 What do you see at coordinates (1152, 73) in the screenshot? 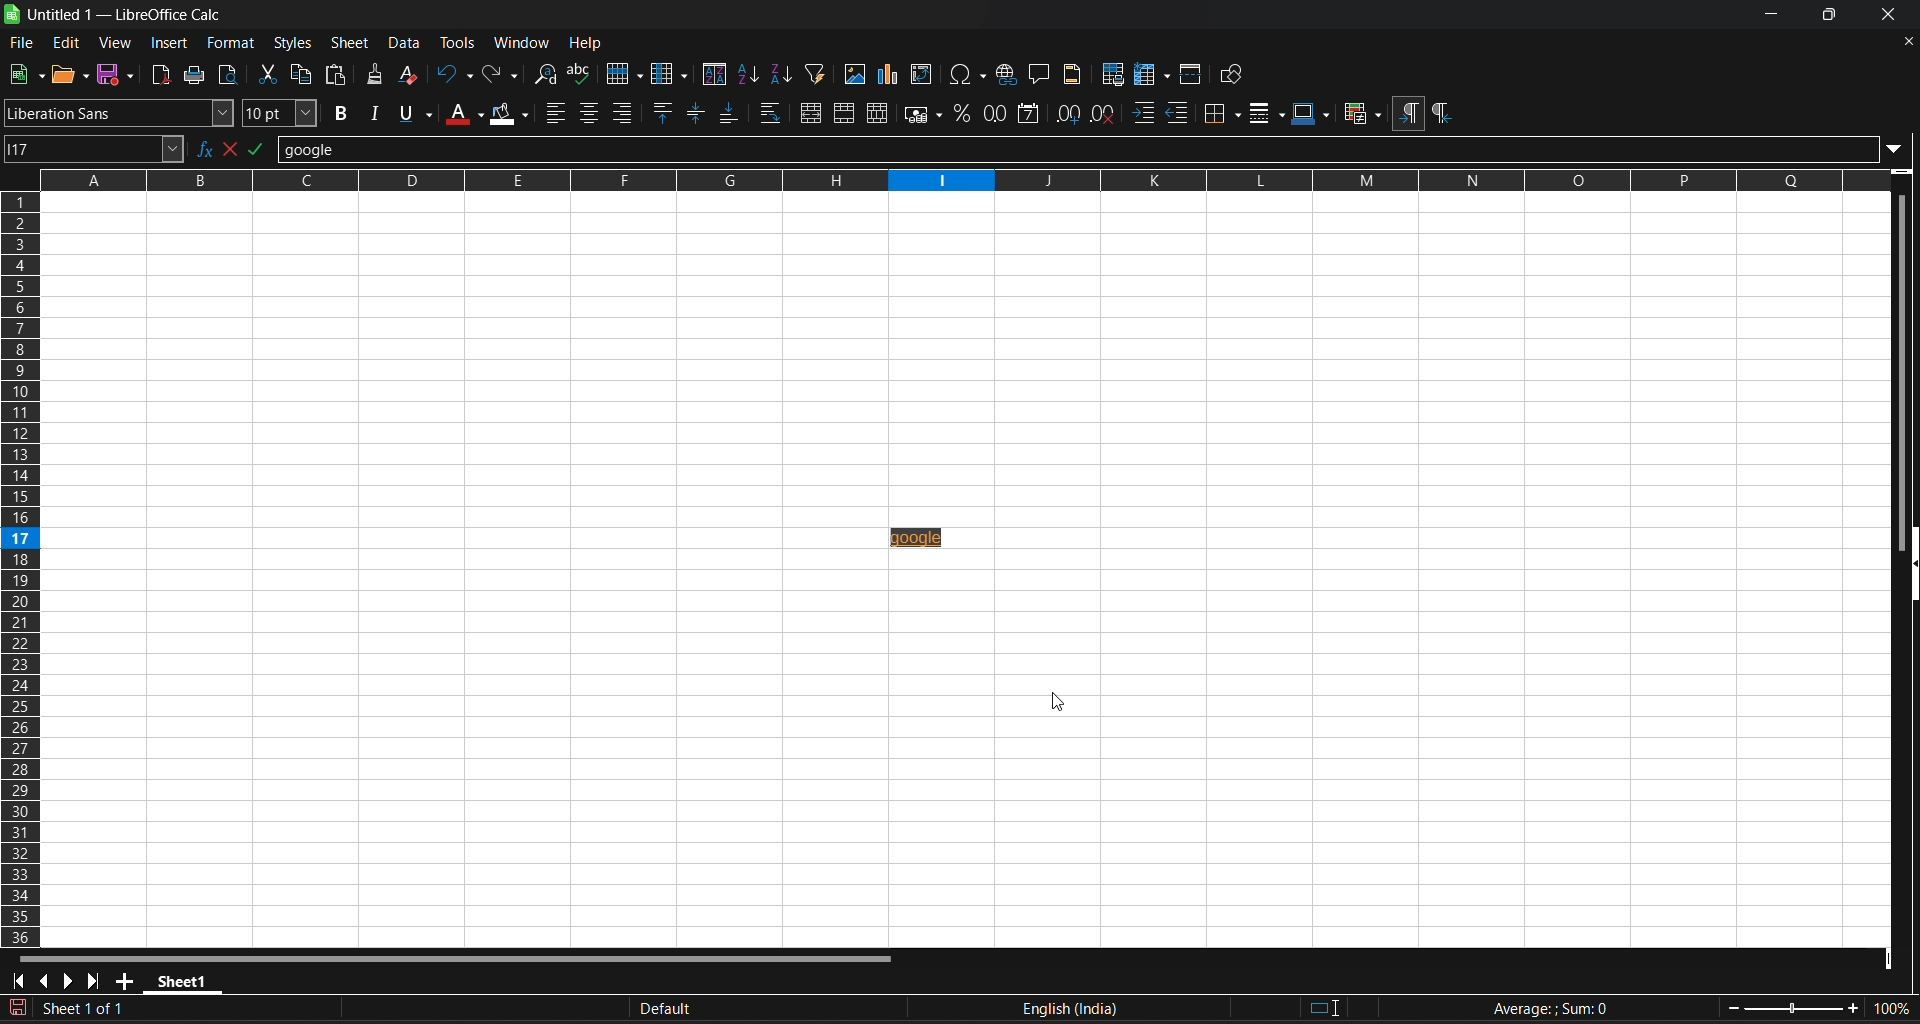
I see `freeze row and column` at bounding box center [1152, 73].